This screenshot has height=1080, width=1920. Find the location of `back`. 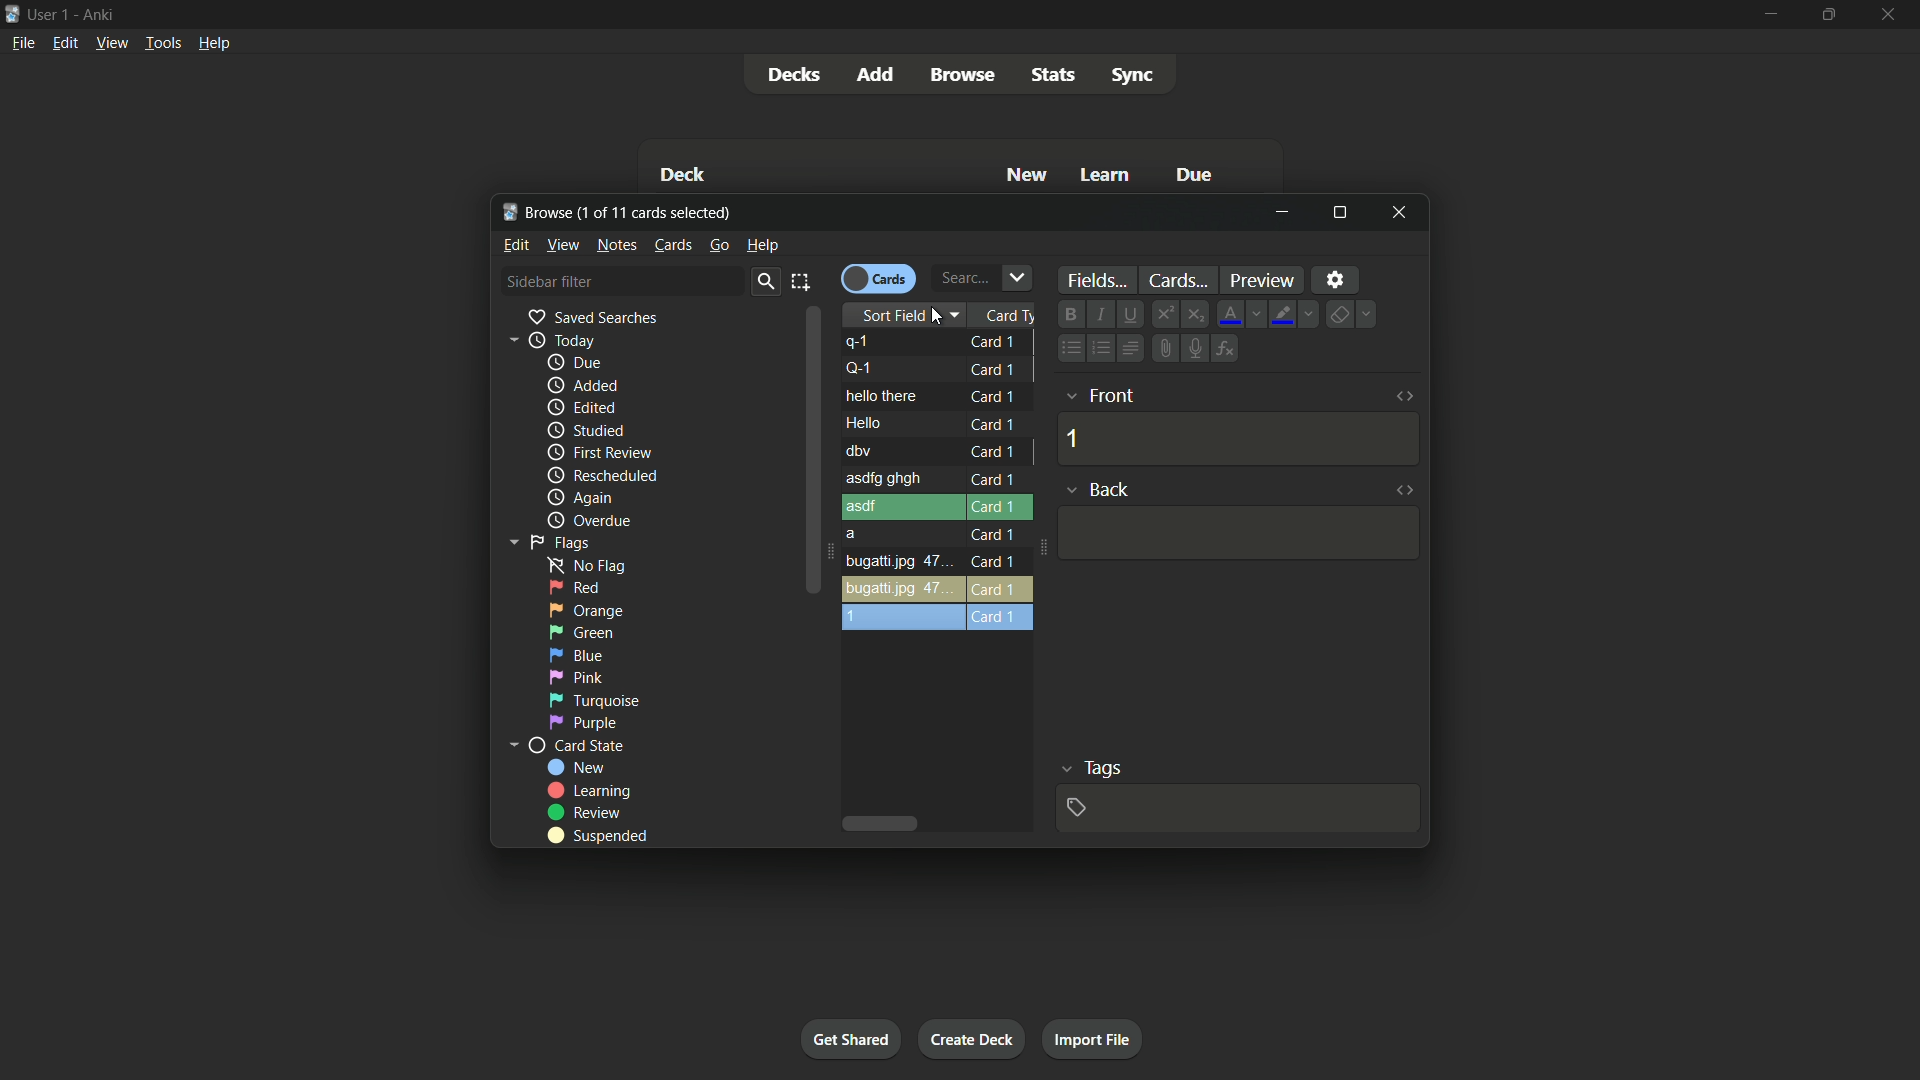

back is located at coordinates (1113, 489).